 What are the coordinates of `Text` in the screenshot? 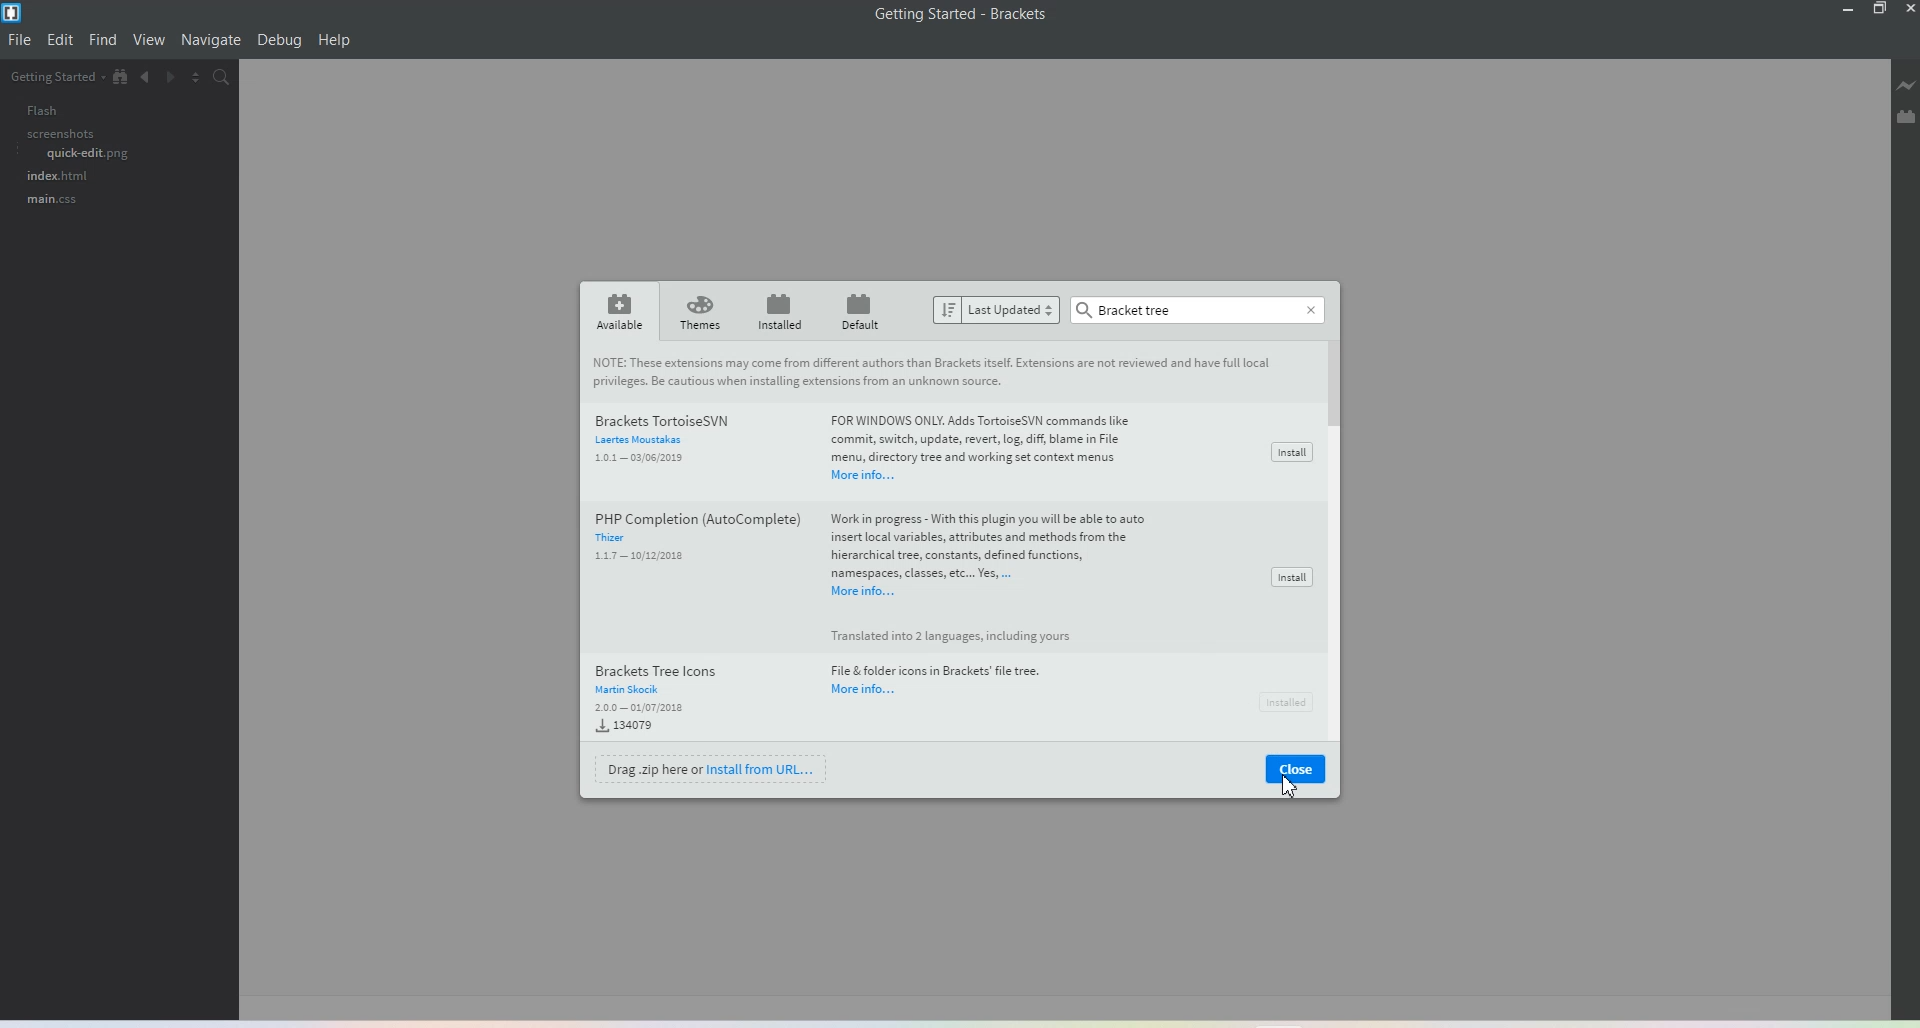 It's located at (980, 542).